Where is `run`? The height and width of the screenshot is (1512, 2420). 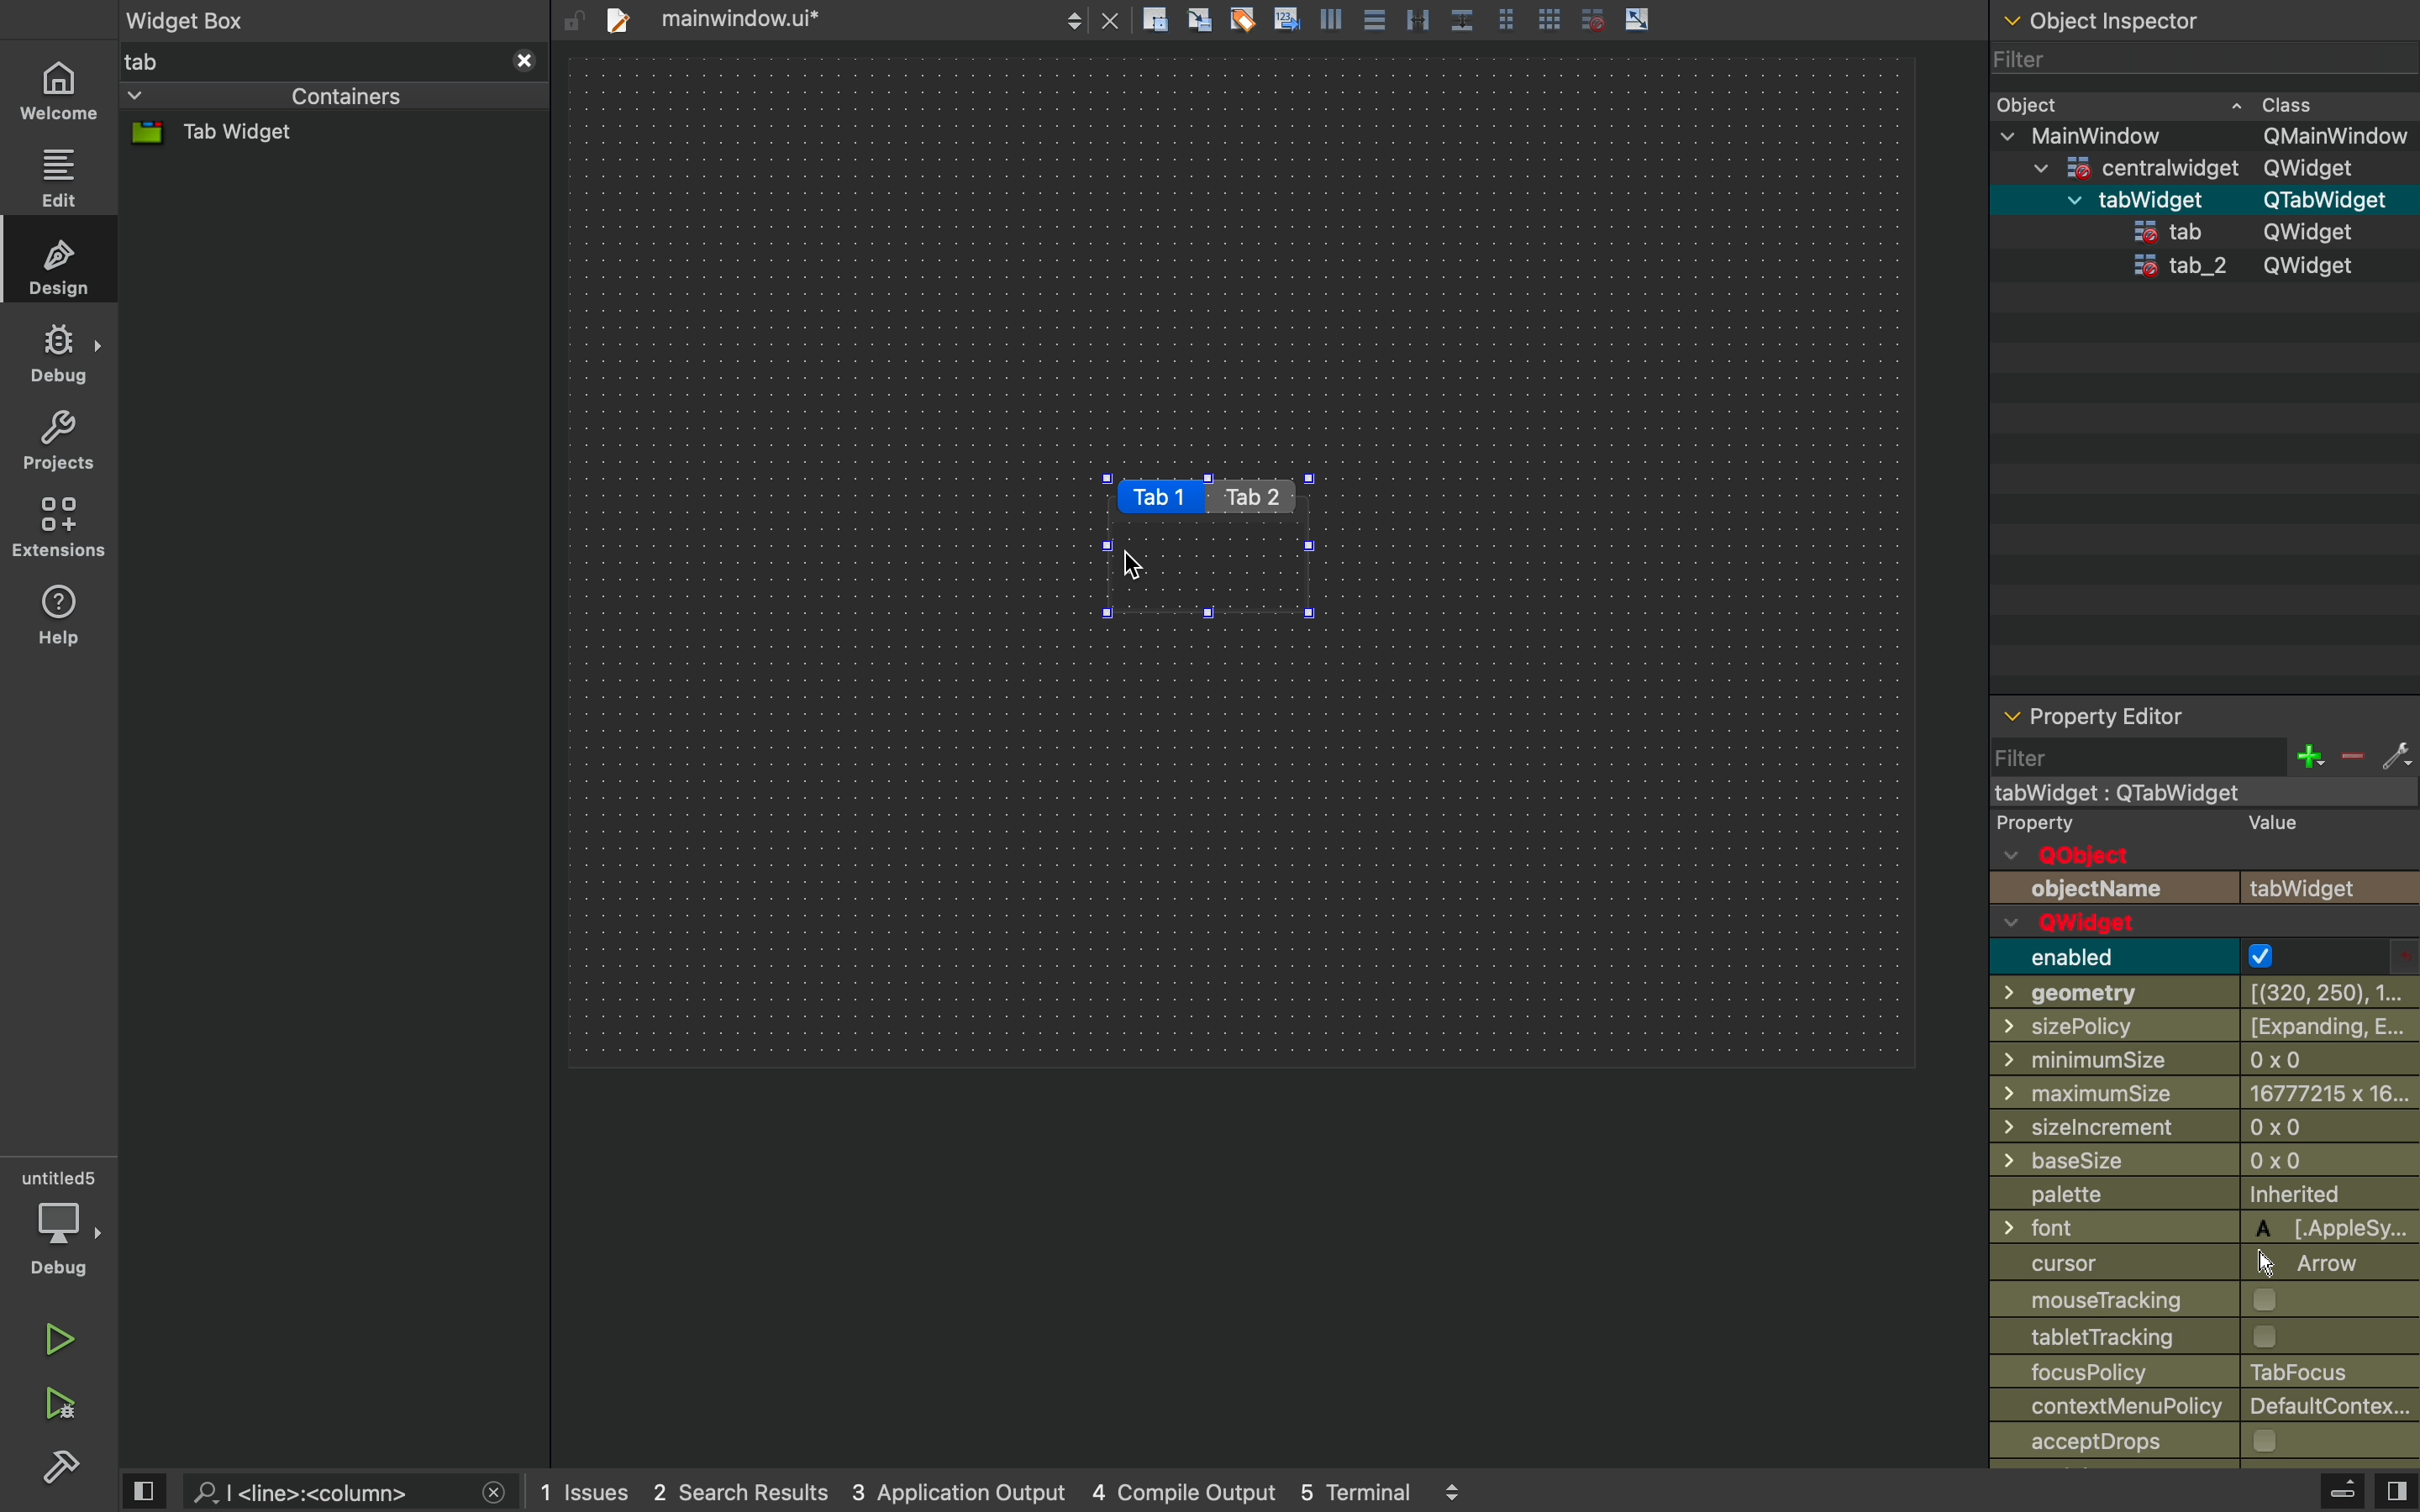
run is located at coordinates (63, 1344).